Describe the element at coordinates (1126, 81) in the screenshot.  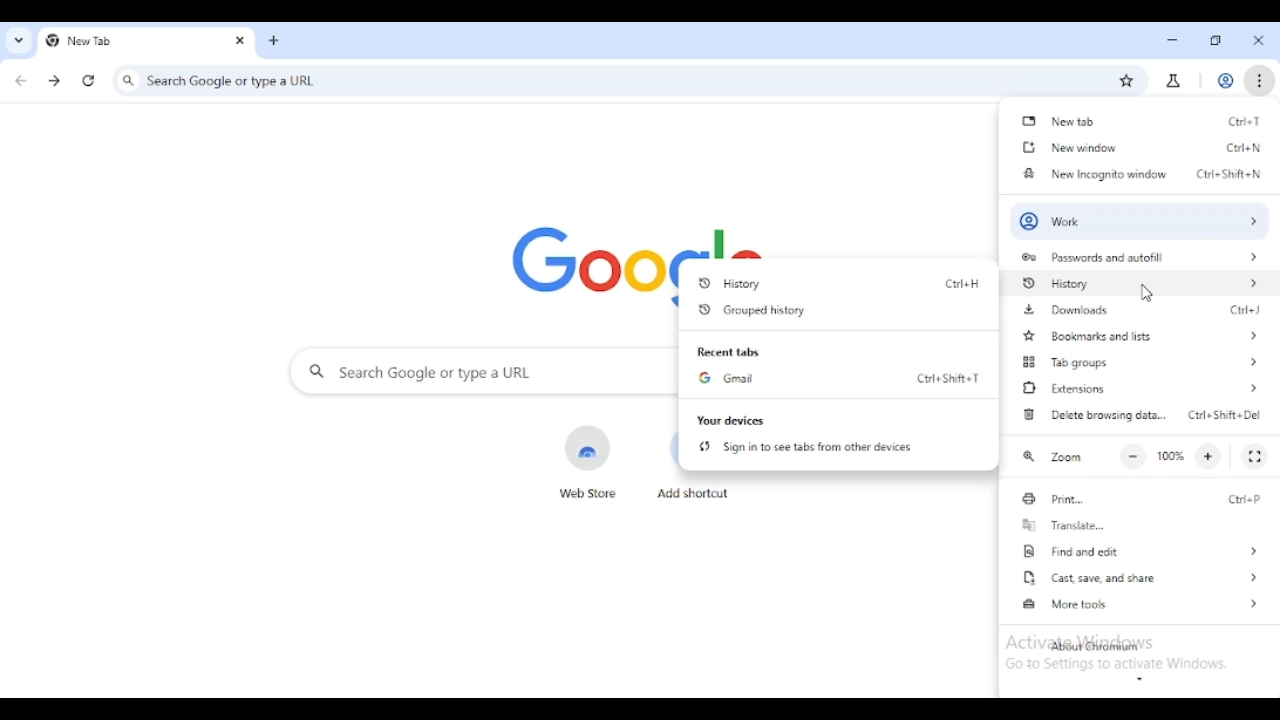
I see `bookmark this page` at that location.